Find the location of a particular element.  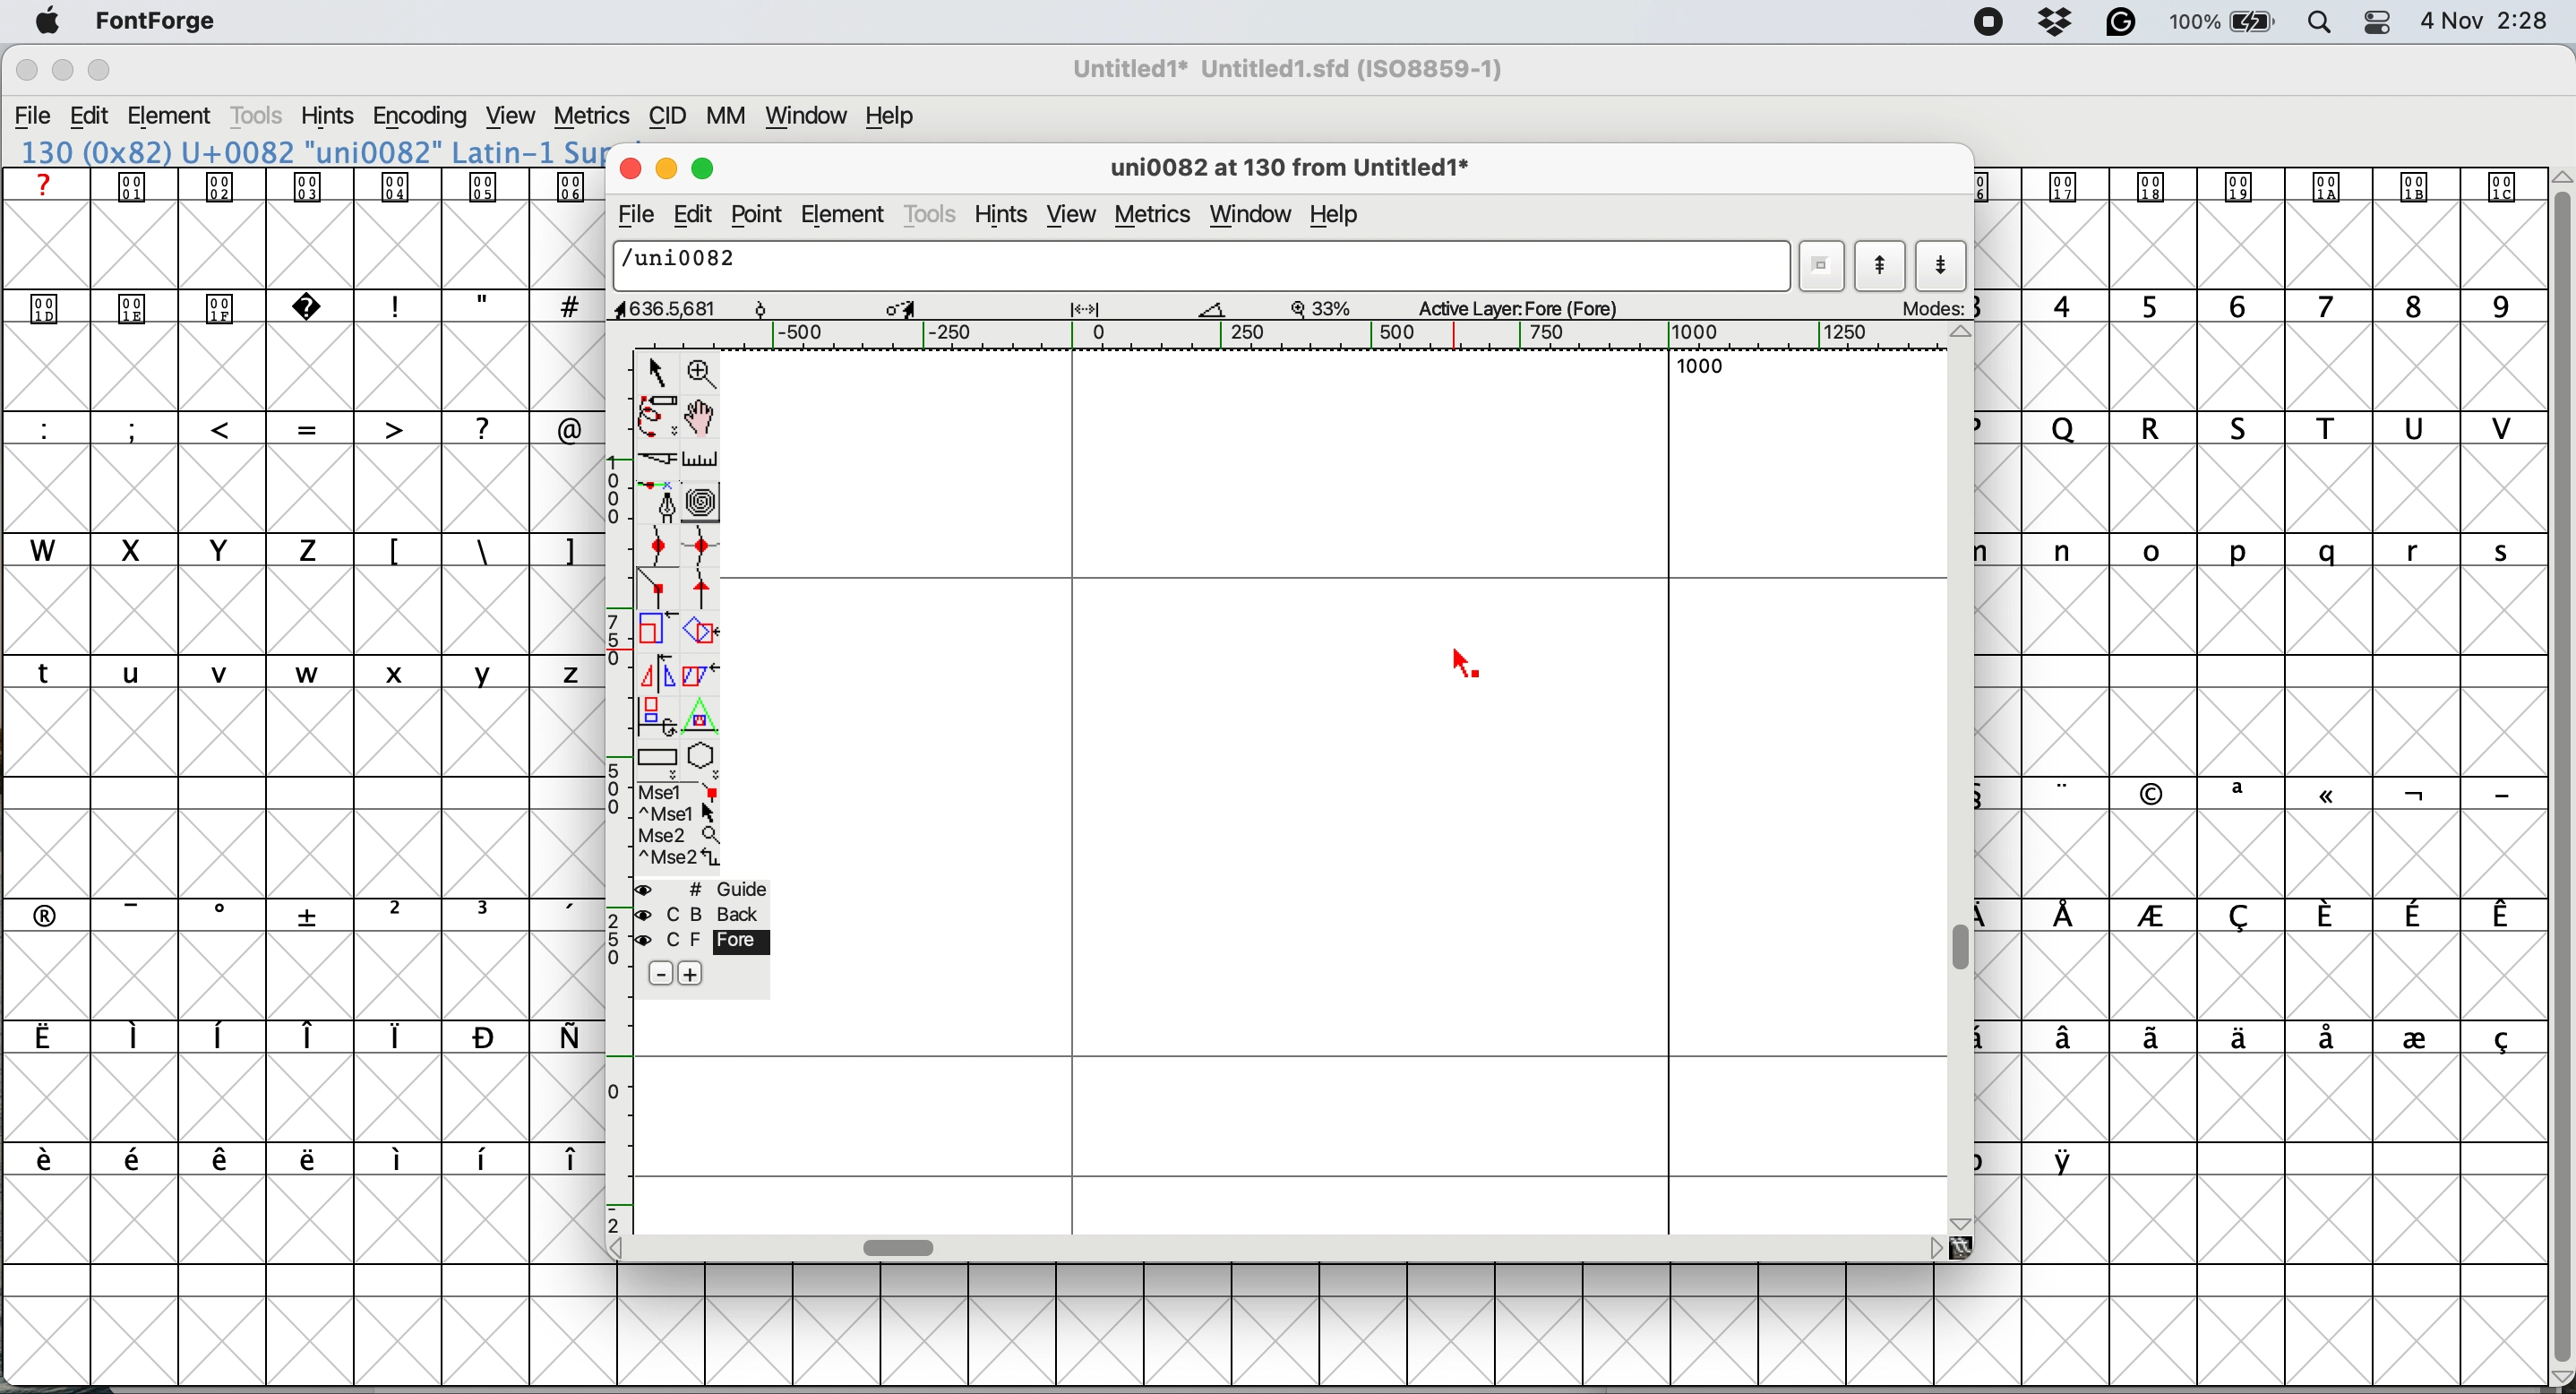

rotate the selection in 3d and project back to plane is located at coordinates (655, 715).